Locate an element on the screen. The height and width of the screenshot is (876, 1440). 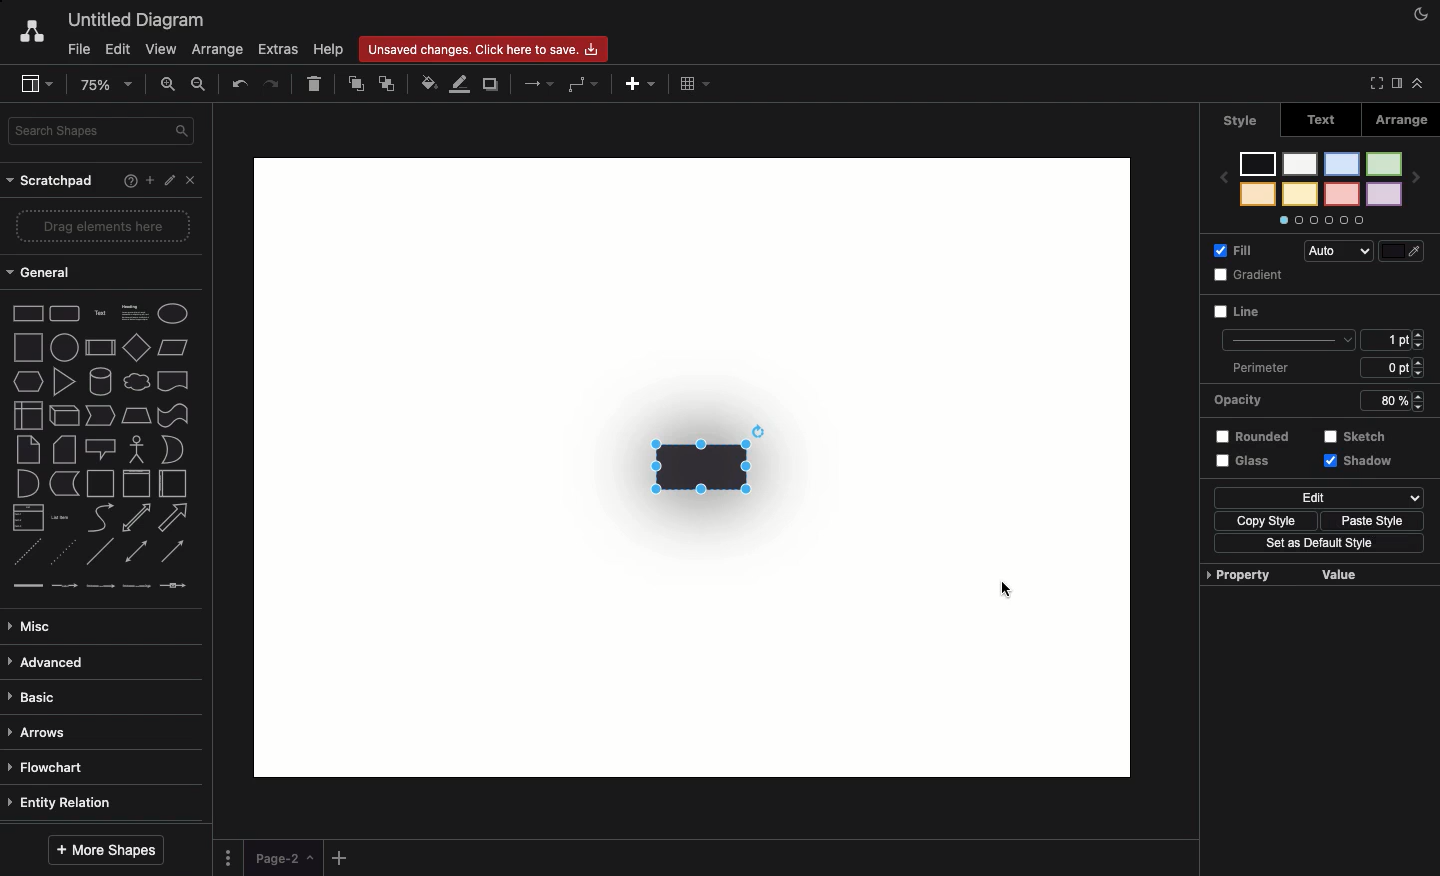
square is located at coordinates (30, 347).